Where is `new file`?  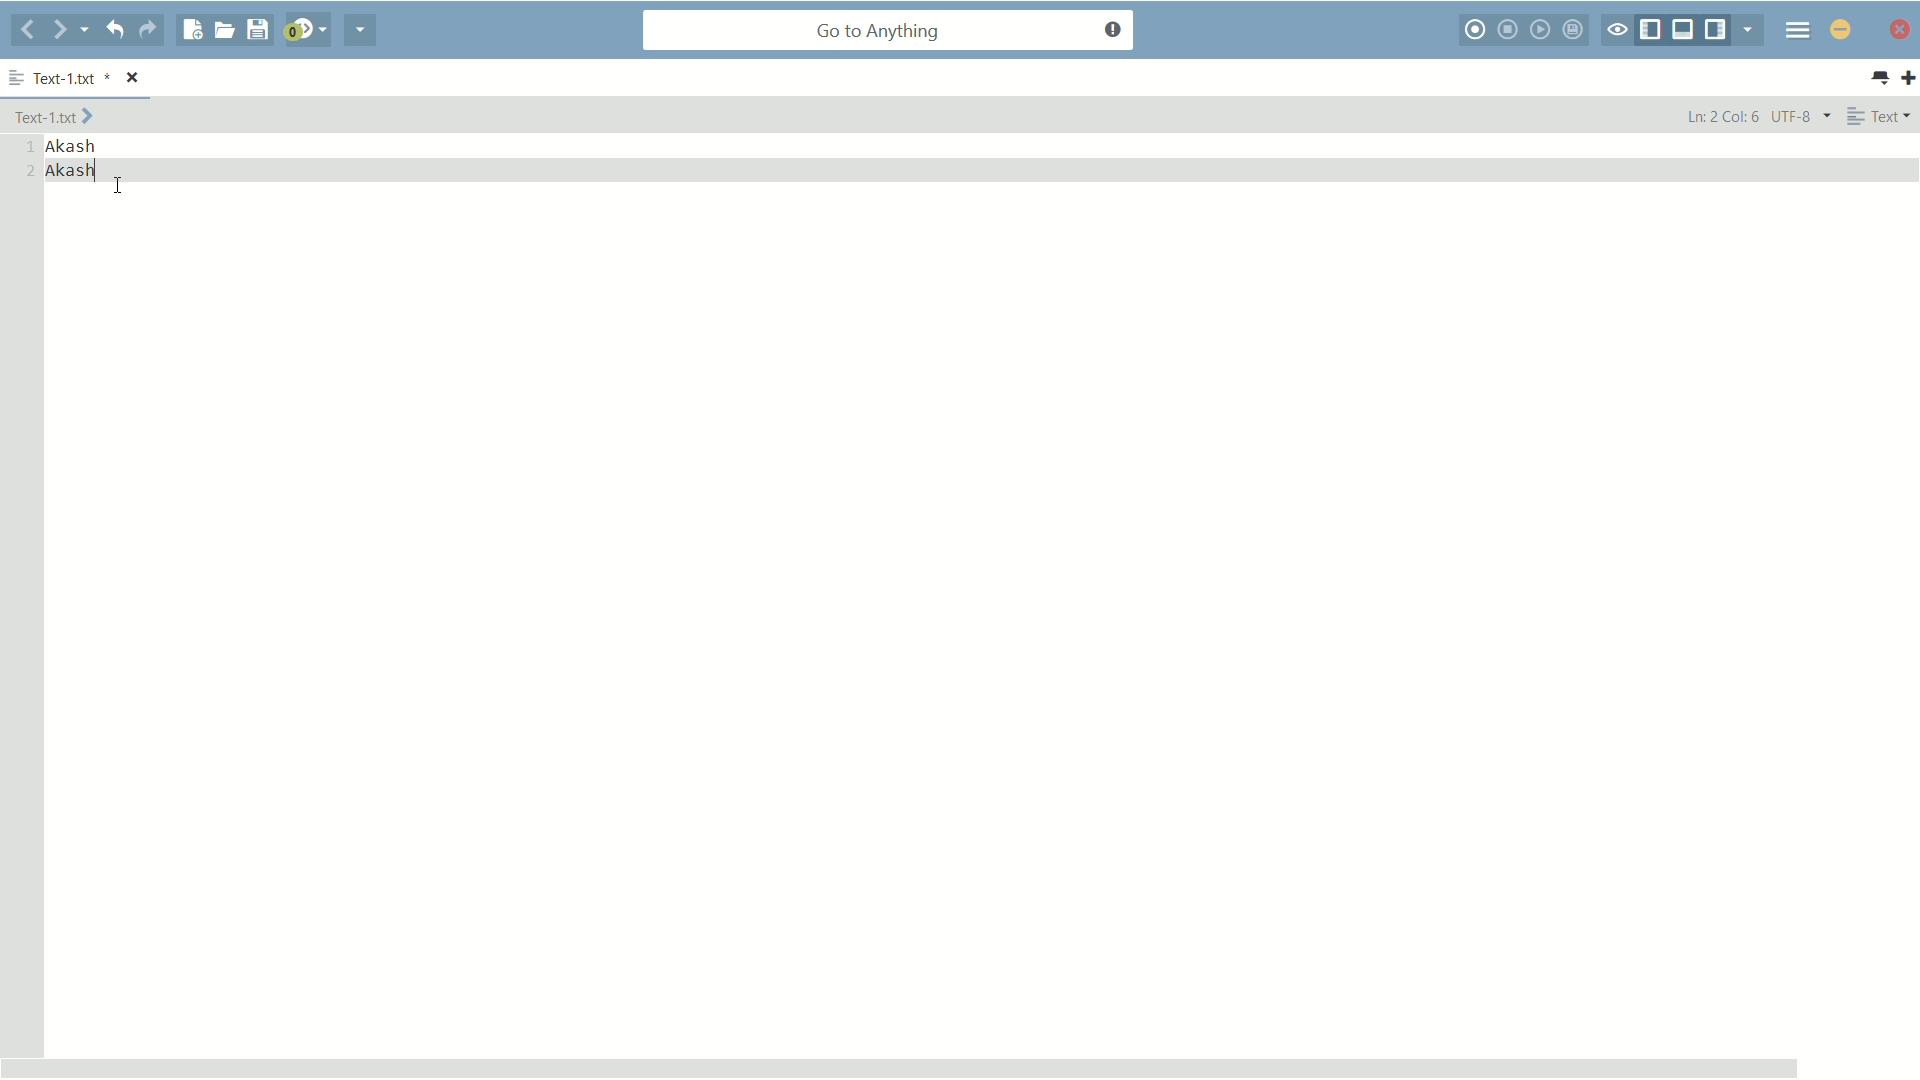 new file is located at coordinates (191, 30).